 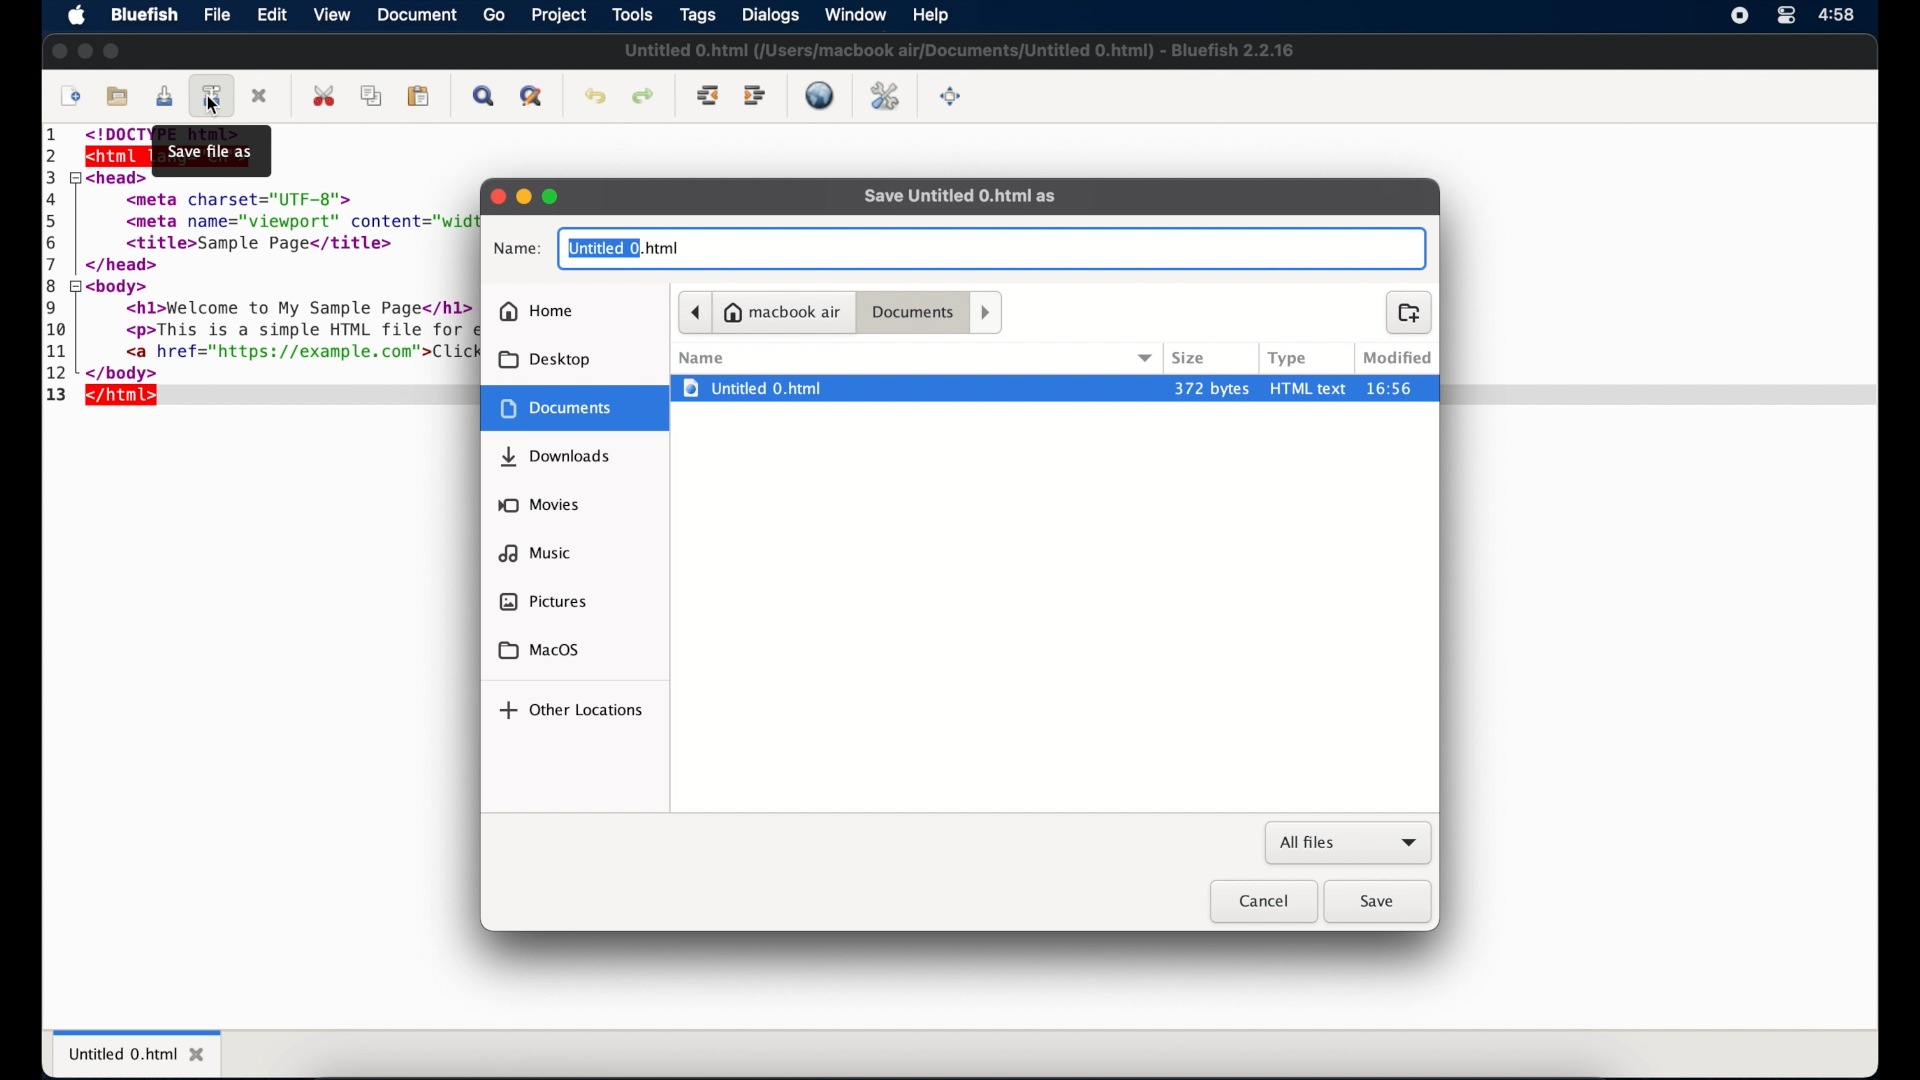 I want to click on time, so click(x=1838, y=15).